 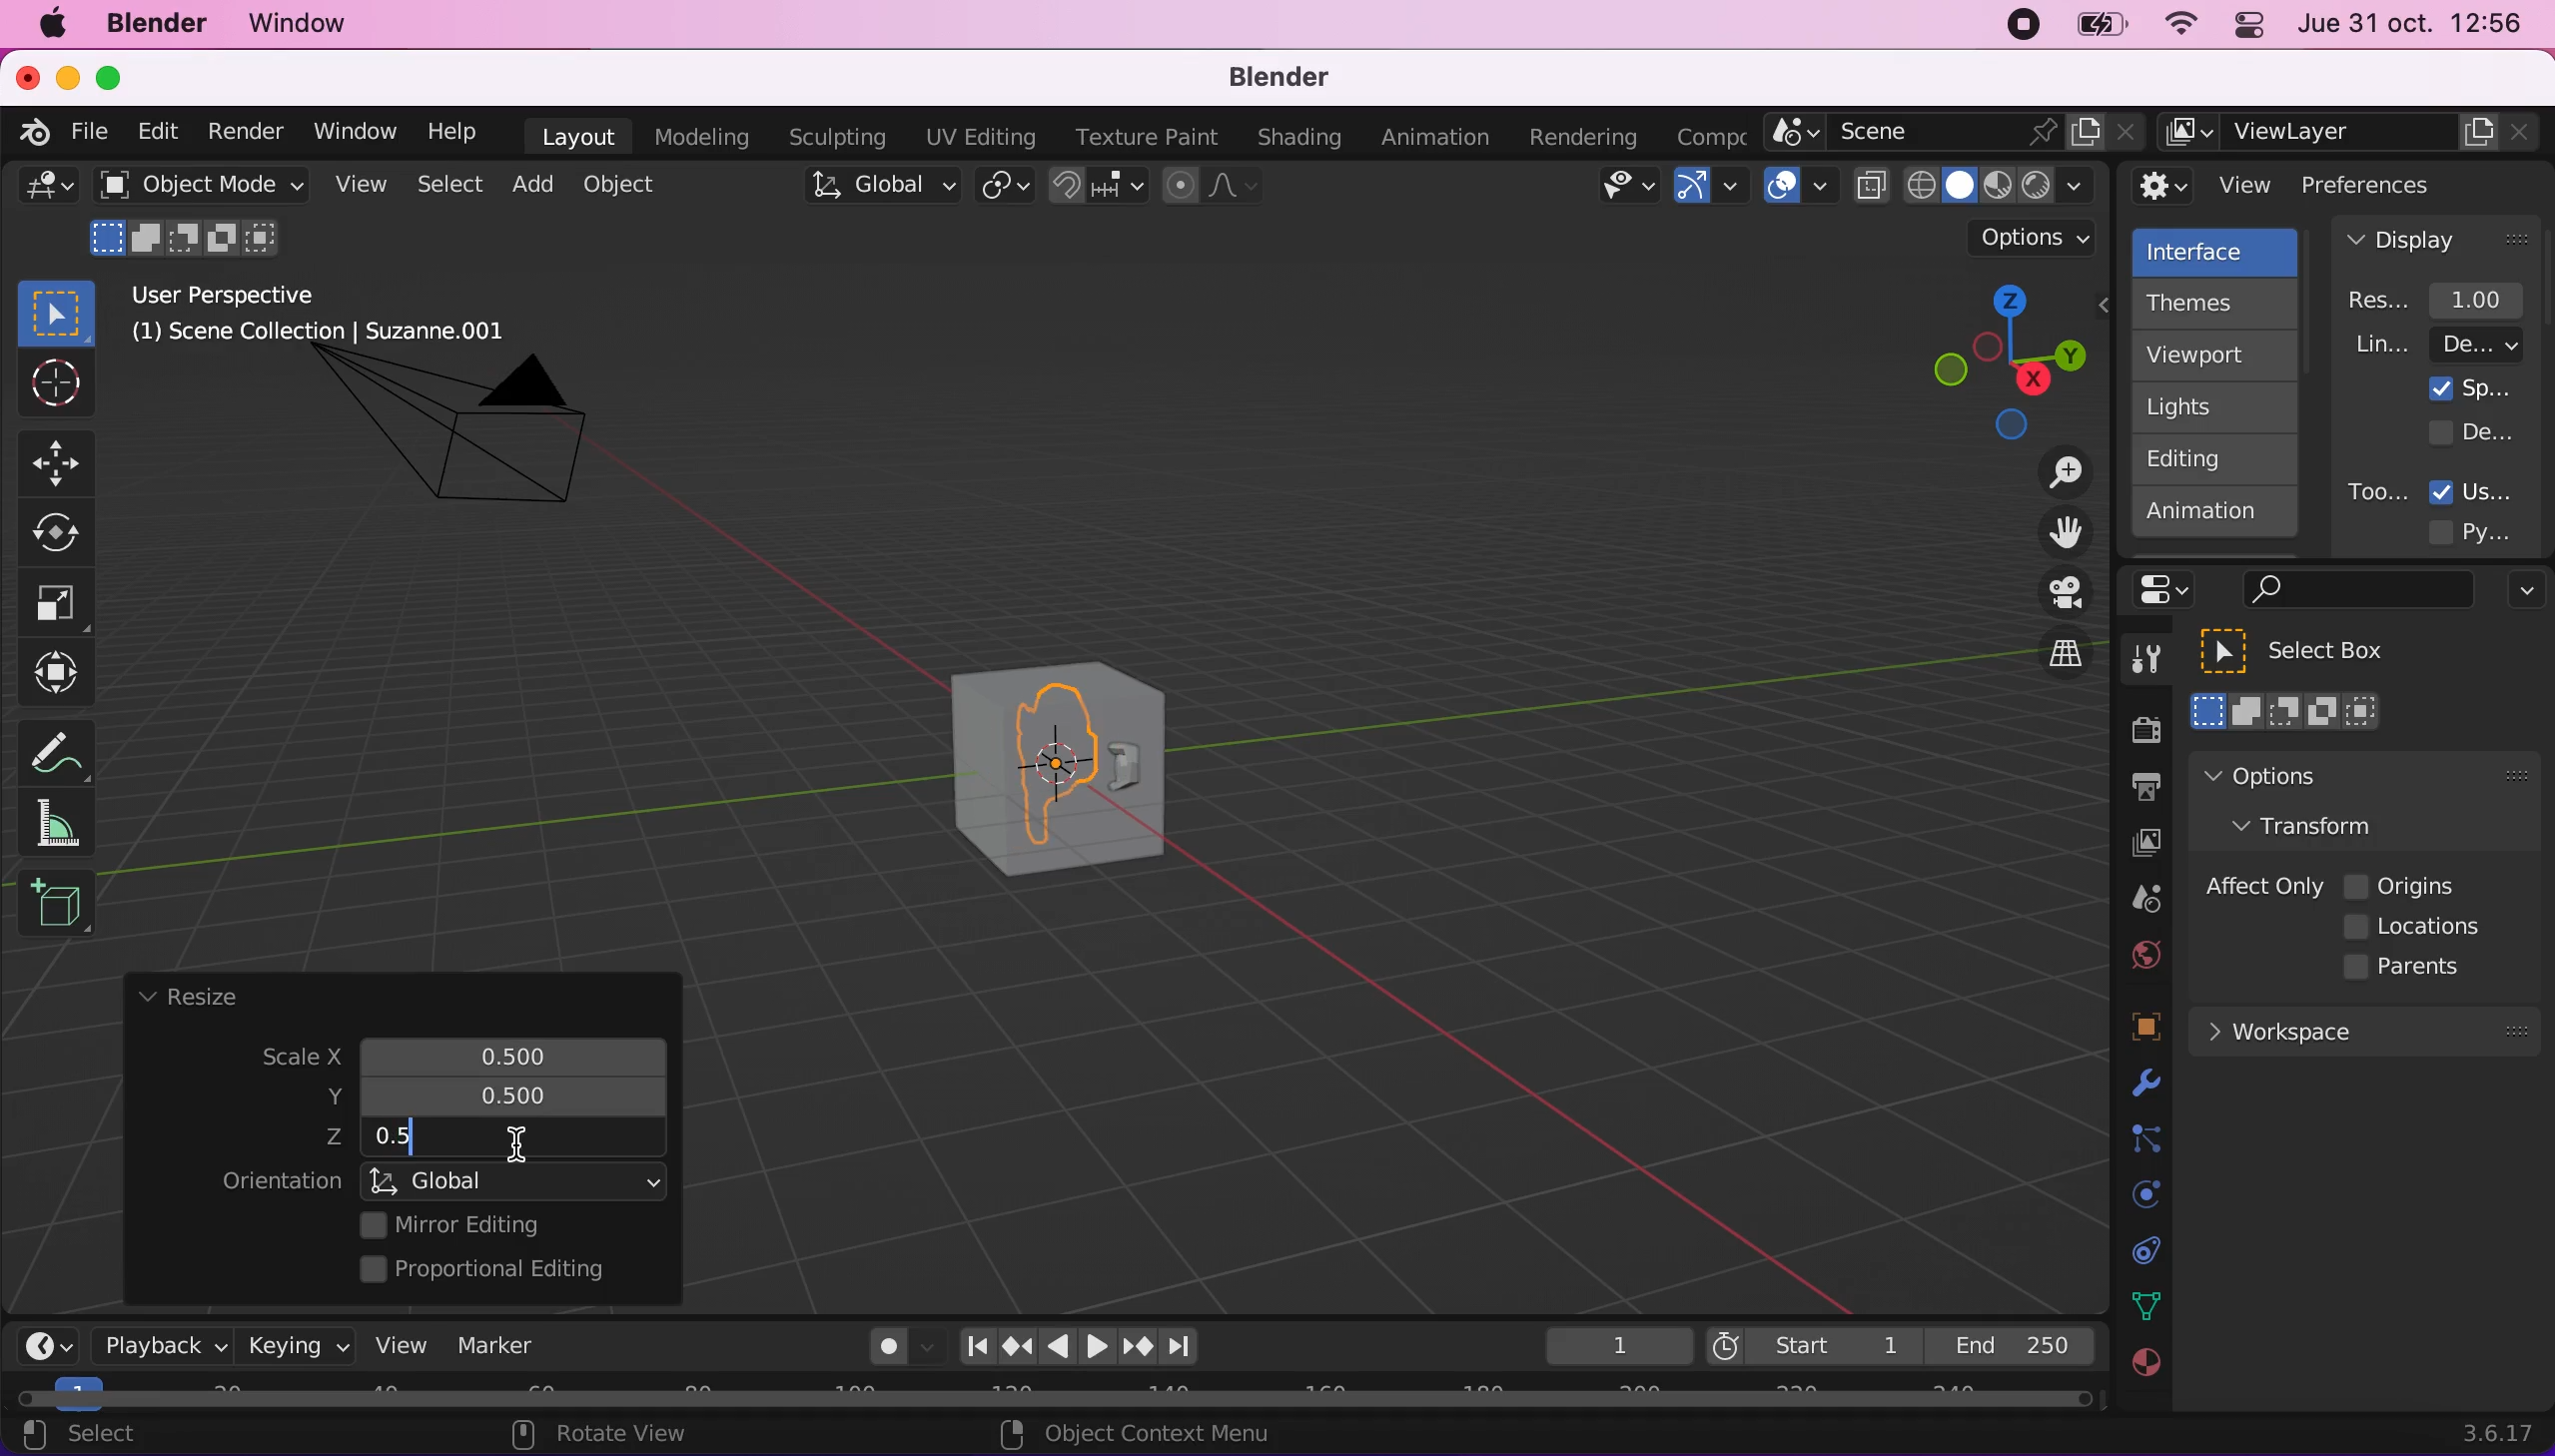 I want to click on recording stopped, so click(x=2015, y=28).